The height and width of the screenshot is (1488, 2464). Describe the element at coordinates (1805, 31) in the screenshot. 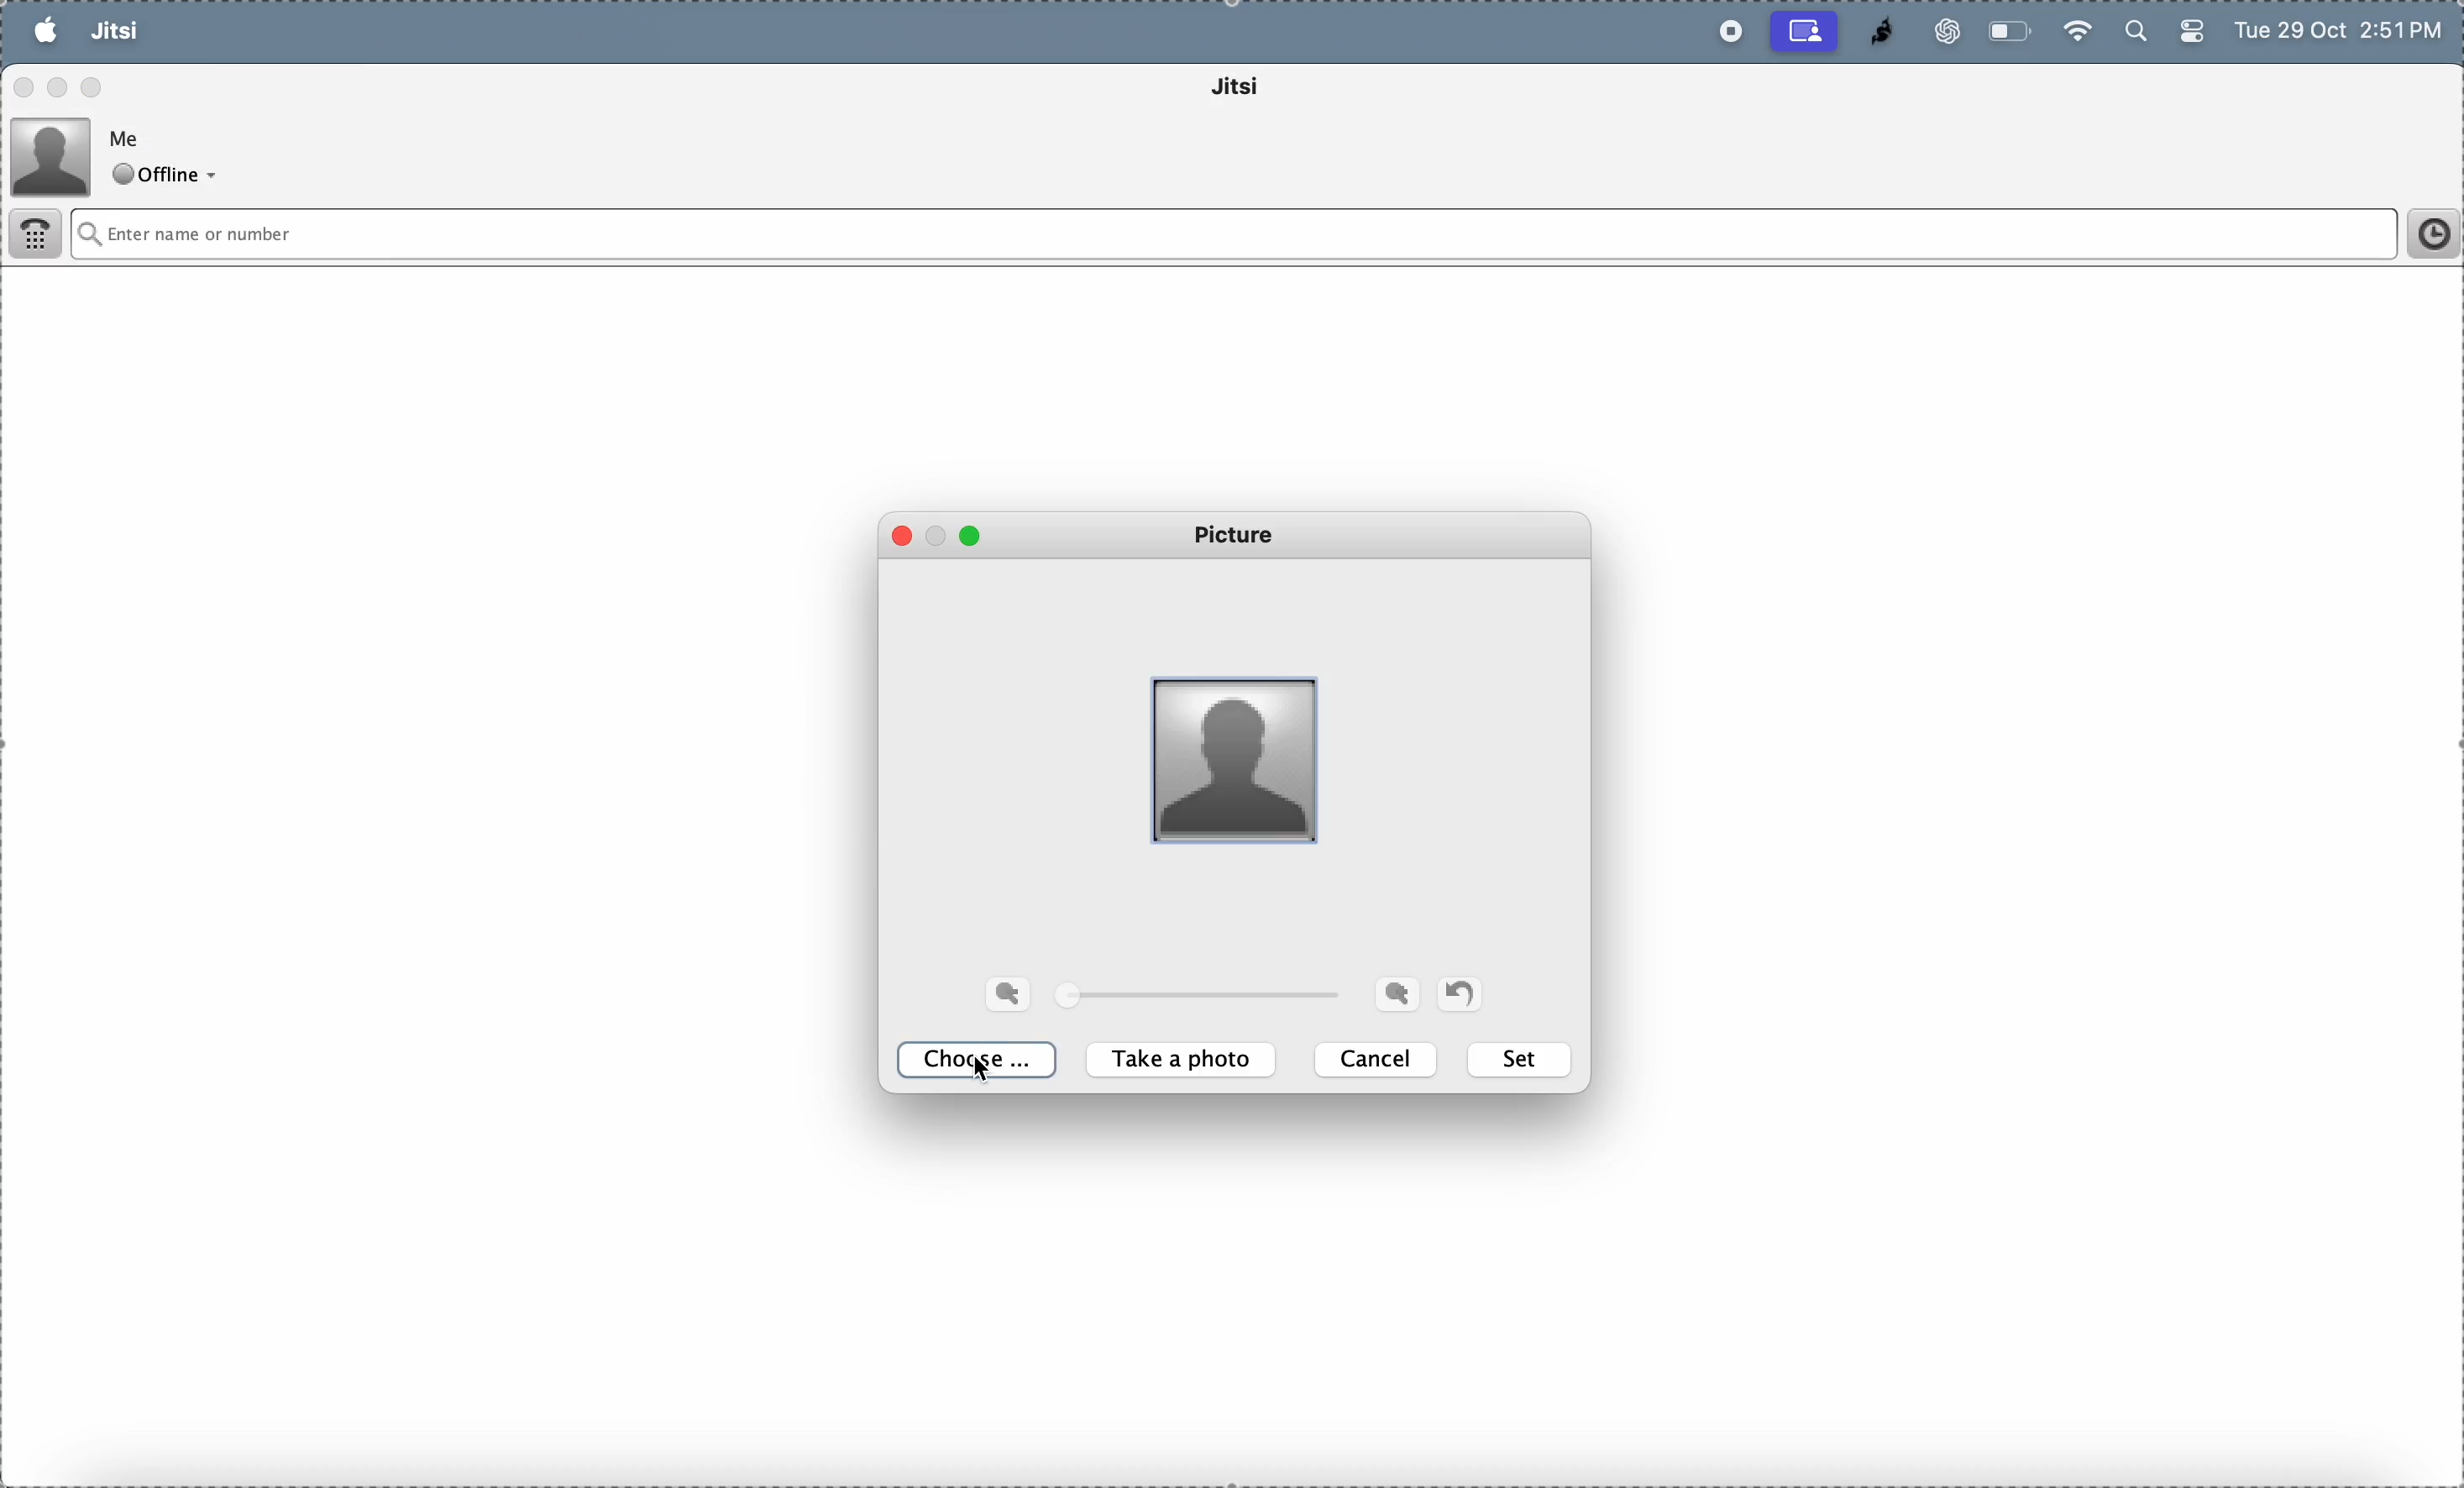

I see `cast` at that location.